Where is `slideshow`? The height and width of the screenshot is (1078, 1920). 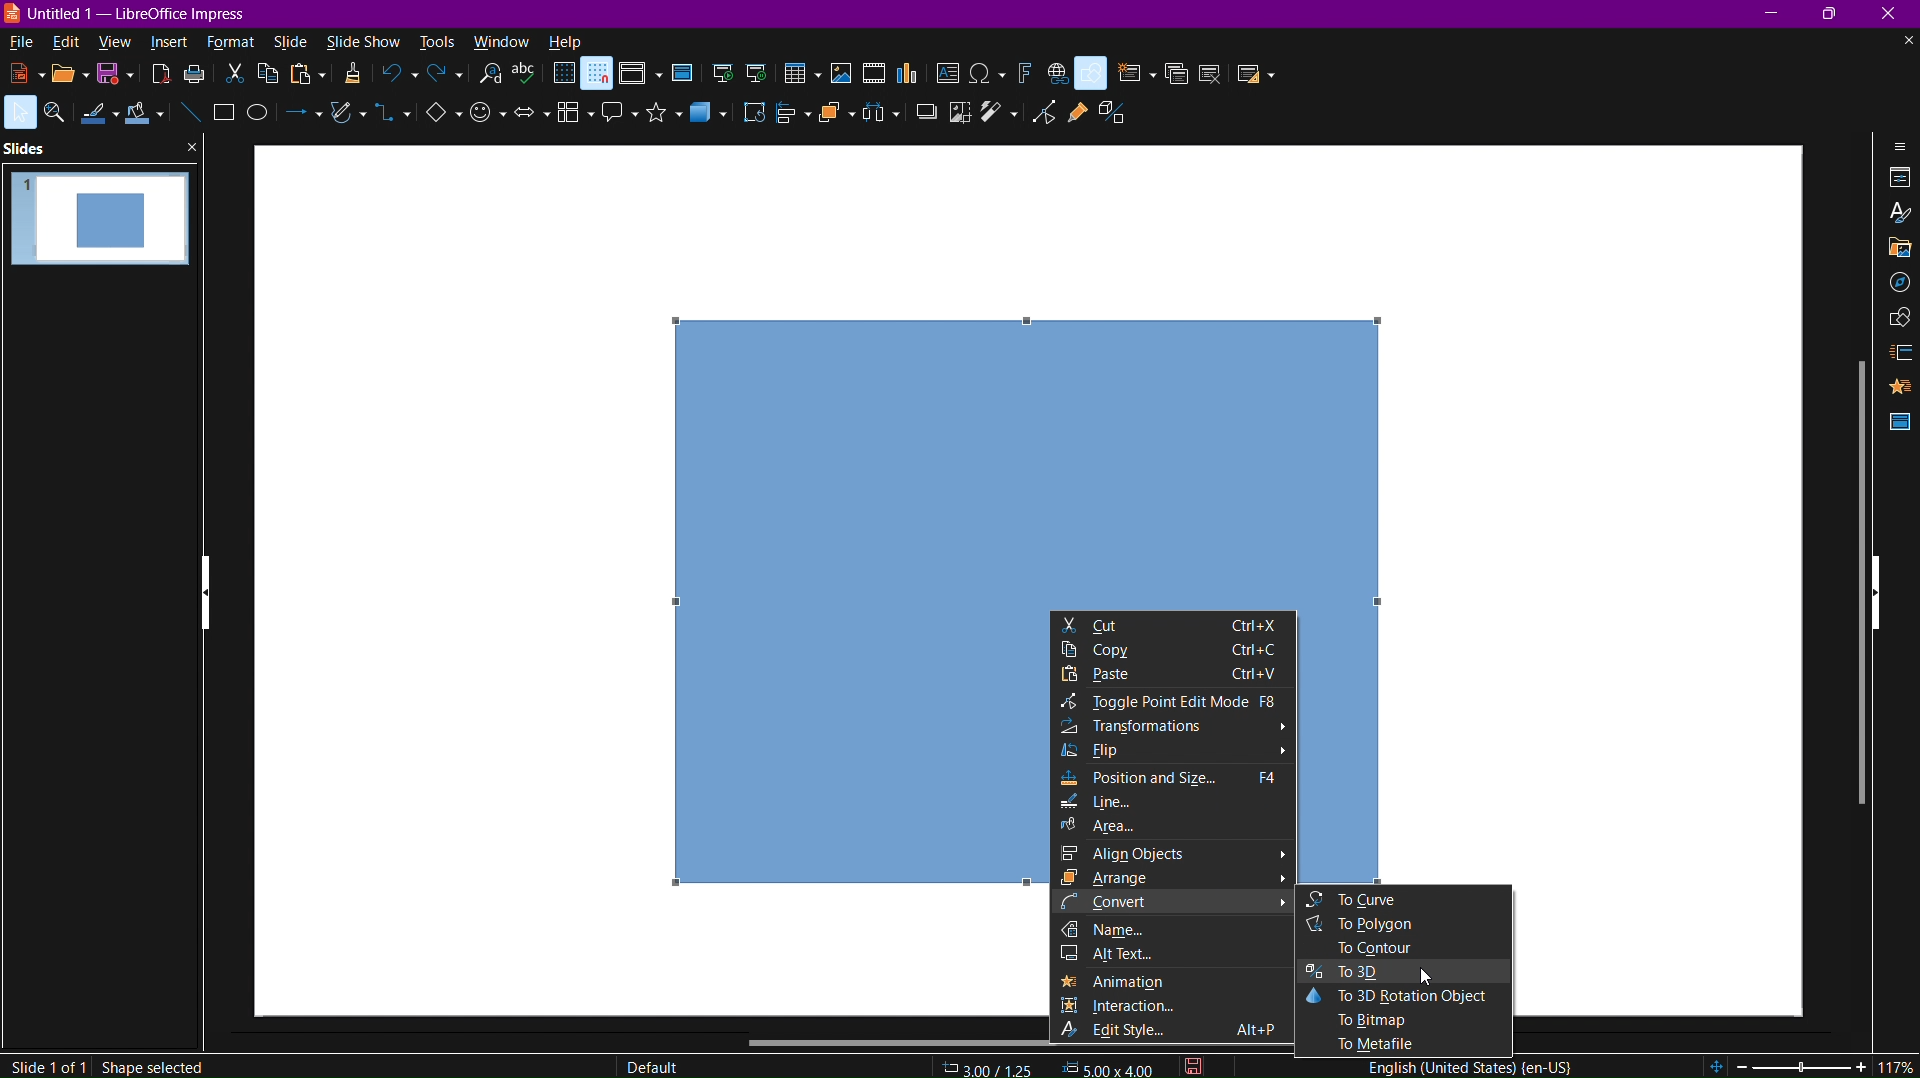 slideshow is located at coordinates (362, 41).